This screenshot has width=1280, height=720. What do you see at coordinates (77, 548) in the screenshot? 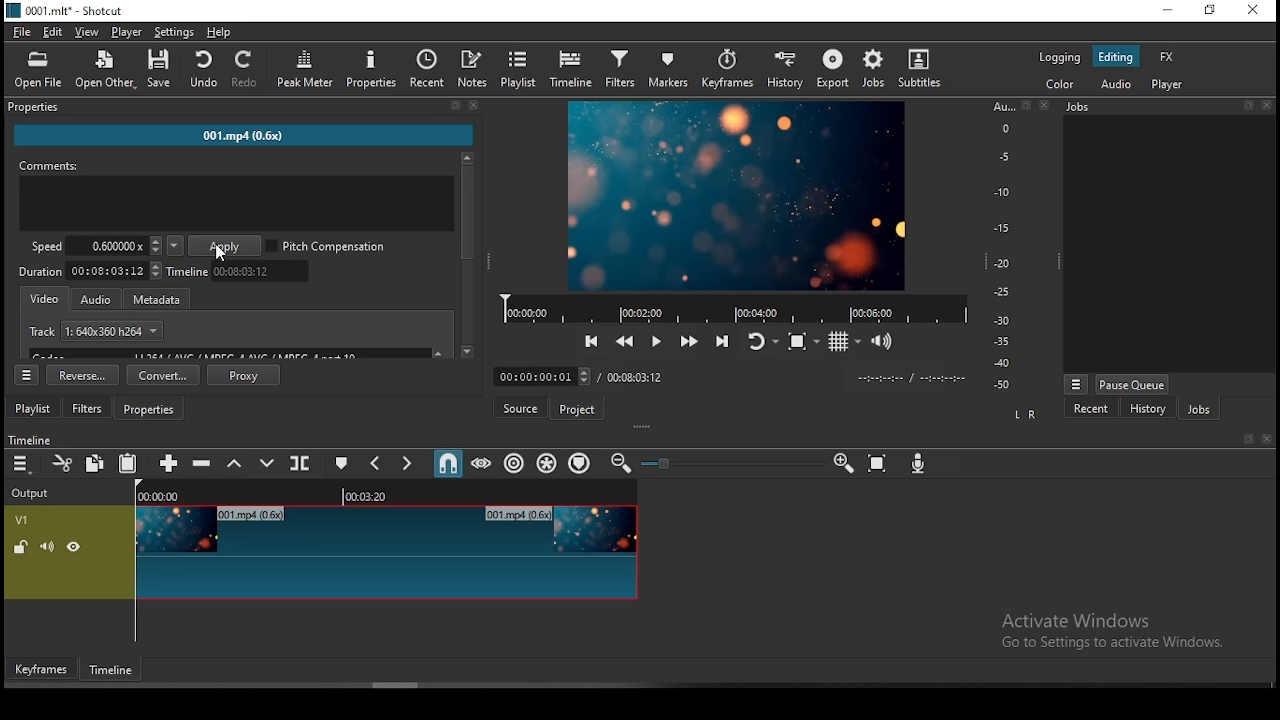
I see `view/hide` at bounding box center [77, 548].